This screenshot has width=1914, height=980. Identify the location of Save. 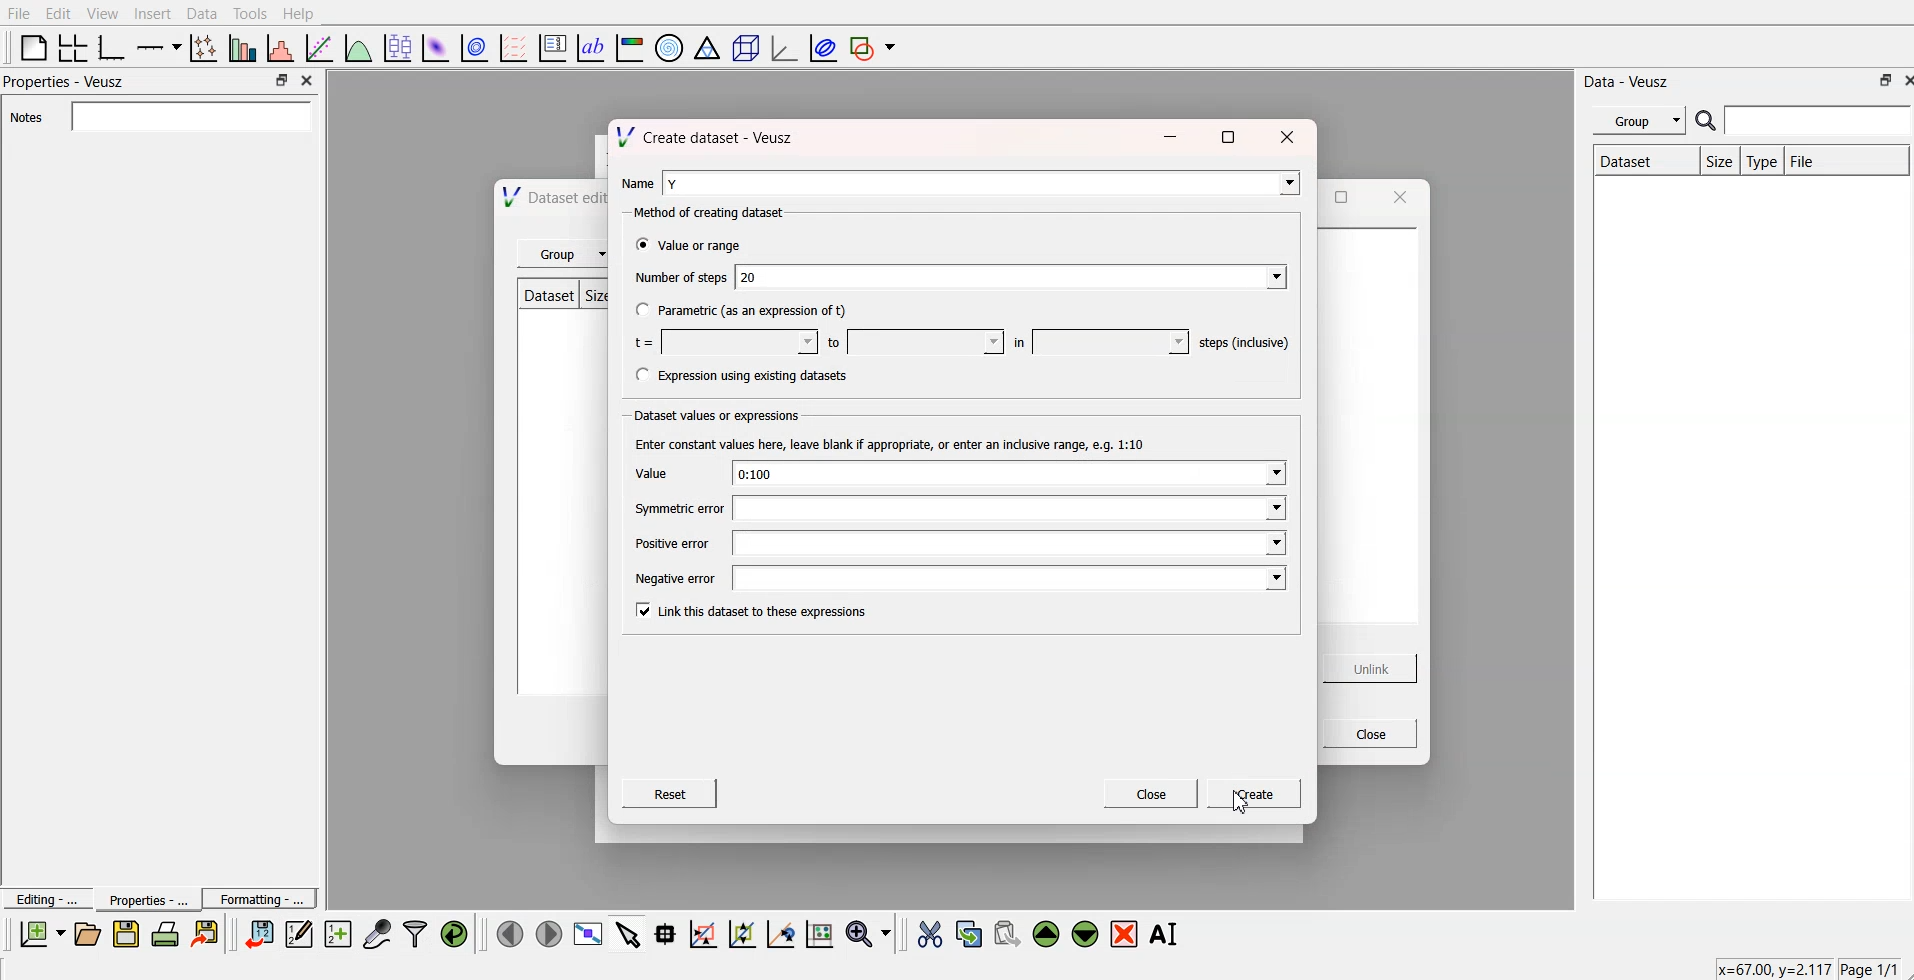
(126, 934).